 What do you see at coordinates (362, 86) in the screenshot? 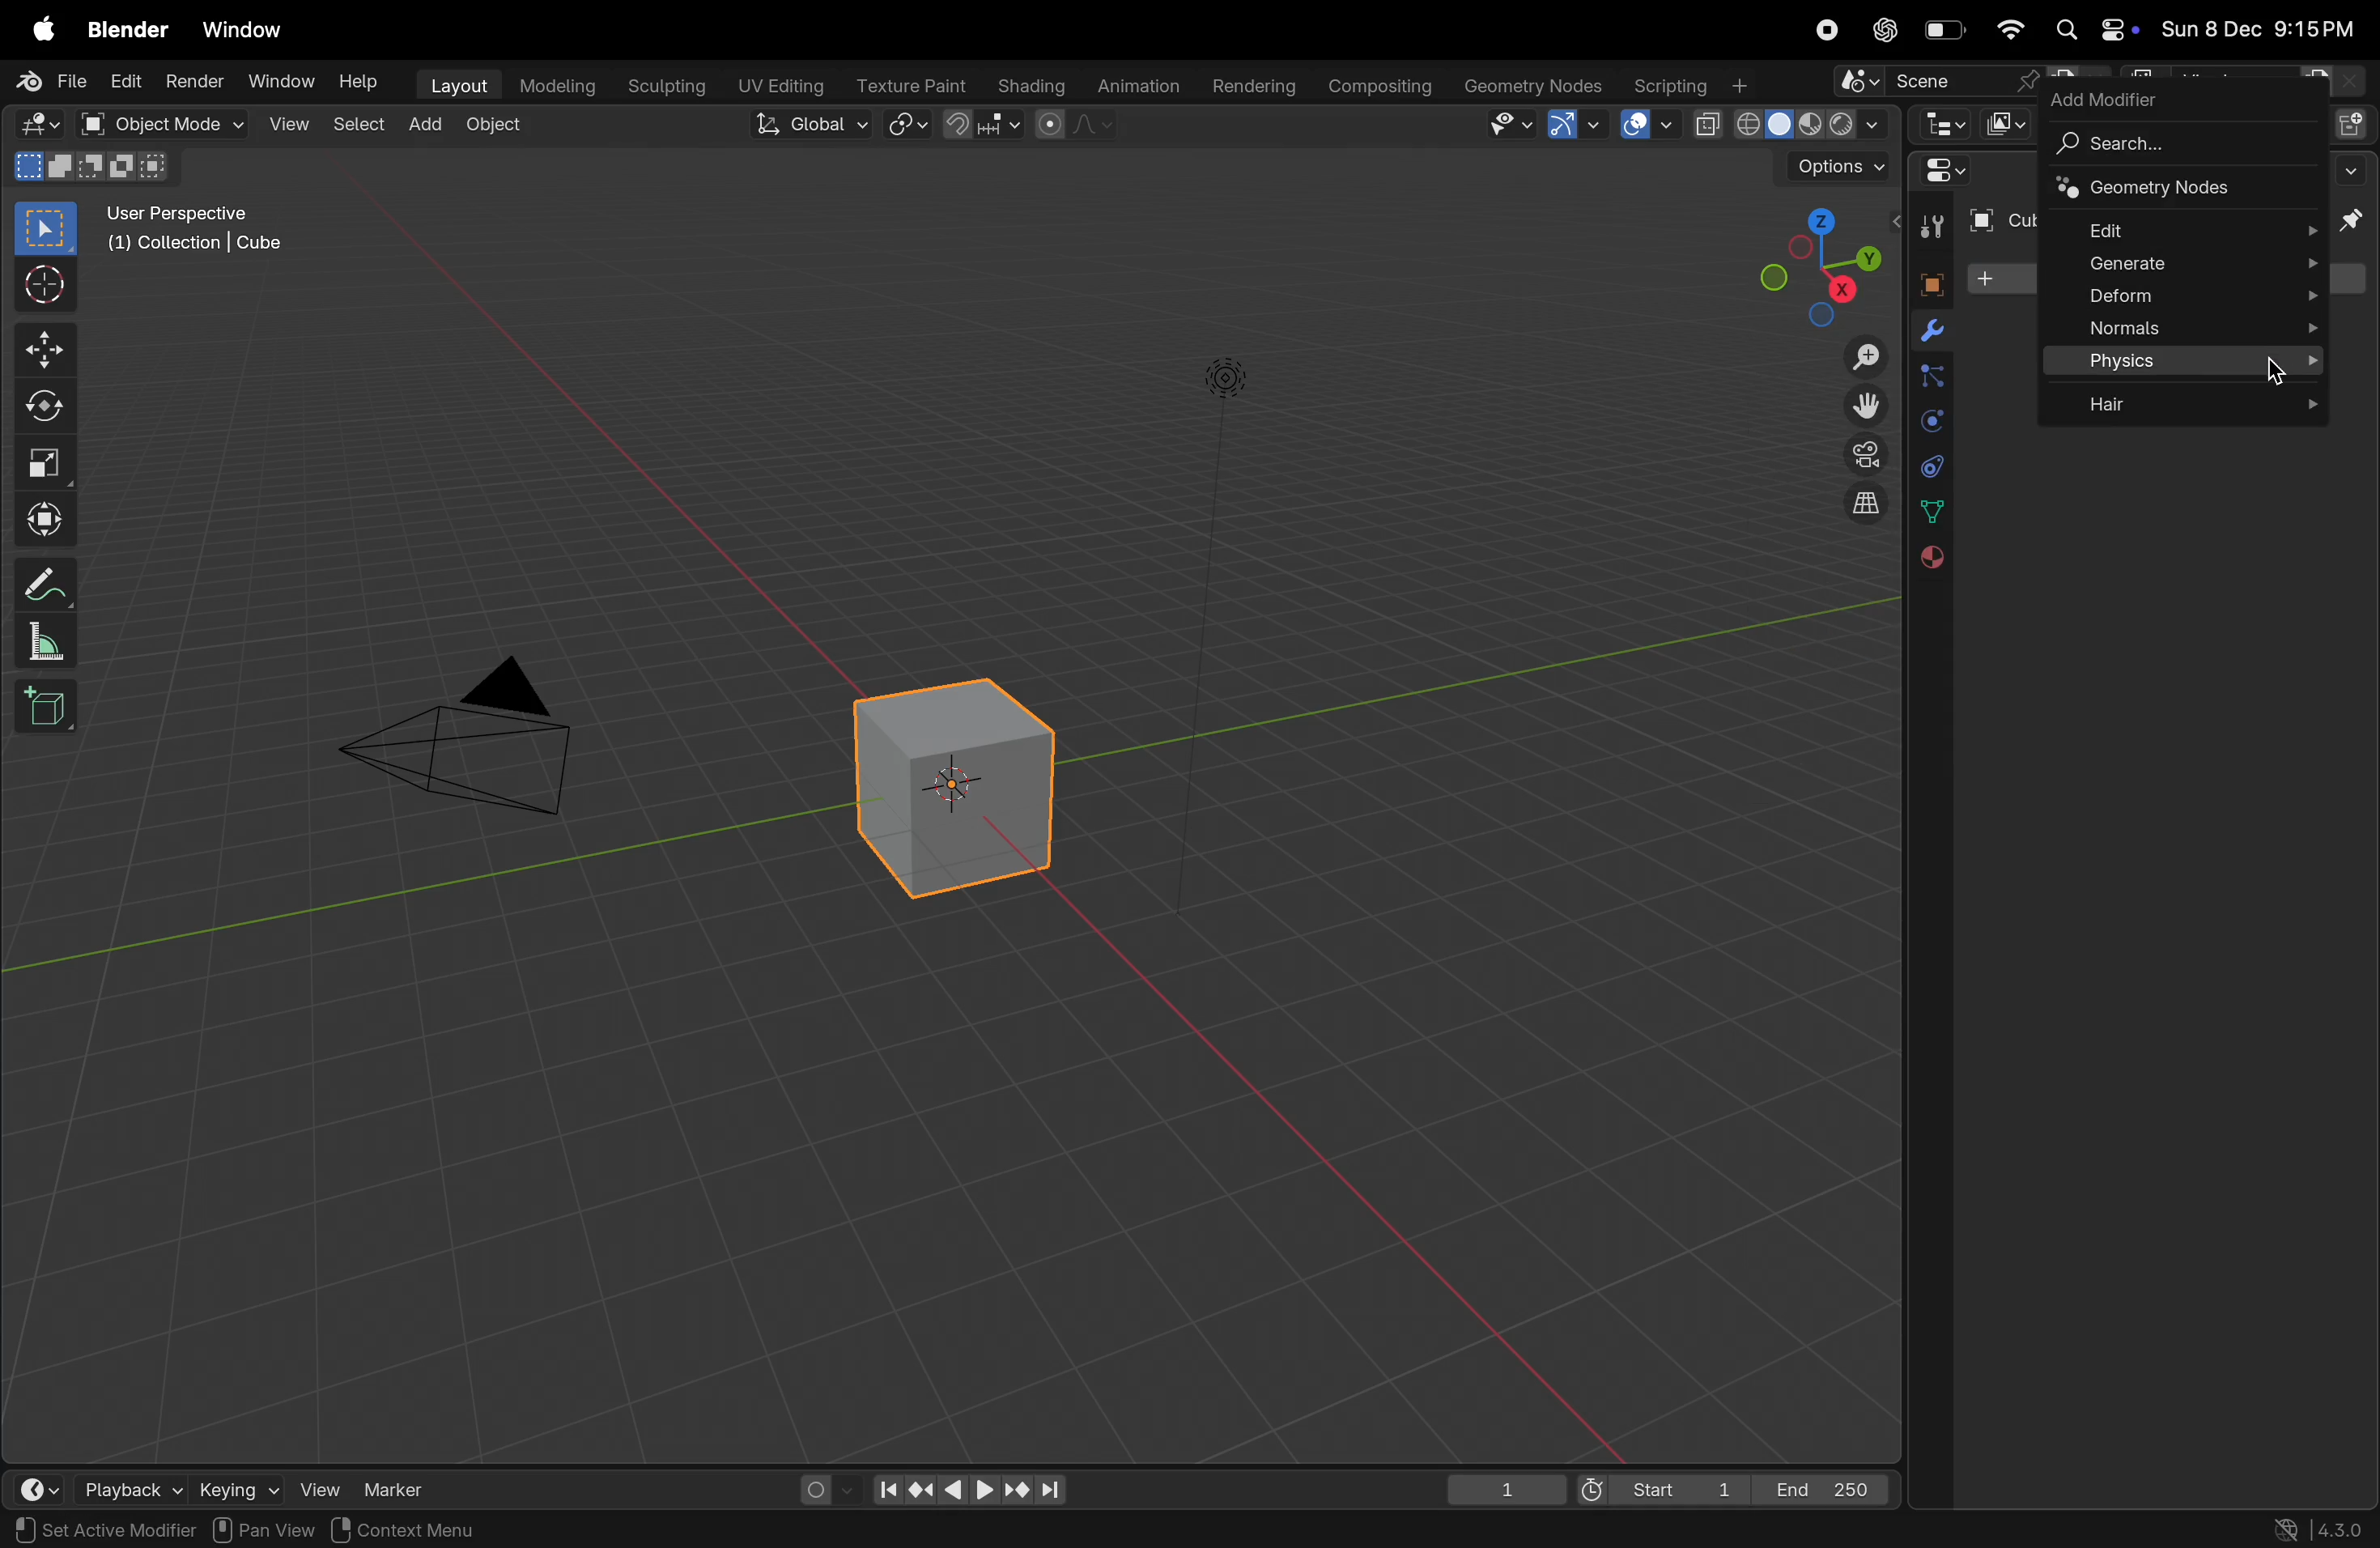
I see `help` at bounding box center [362, 86].